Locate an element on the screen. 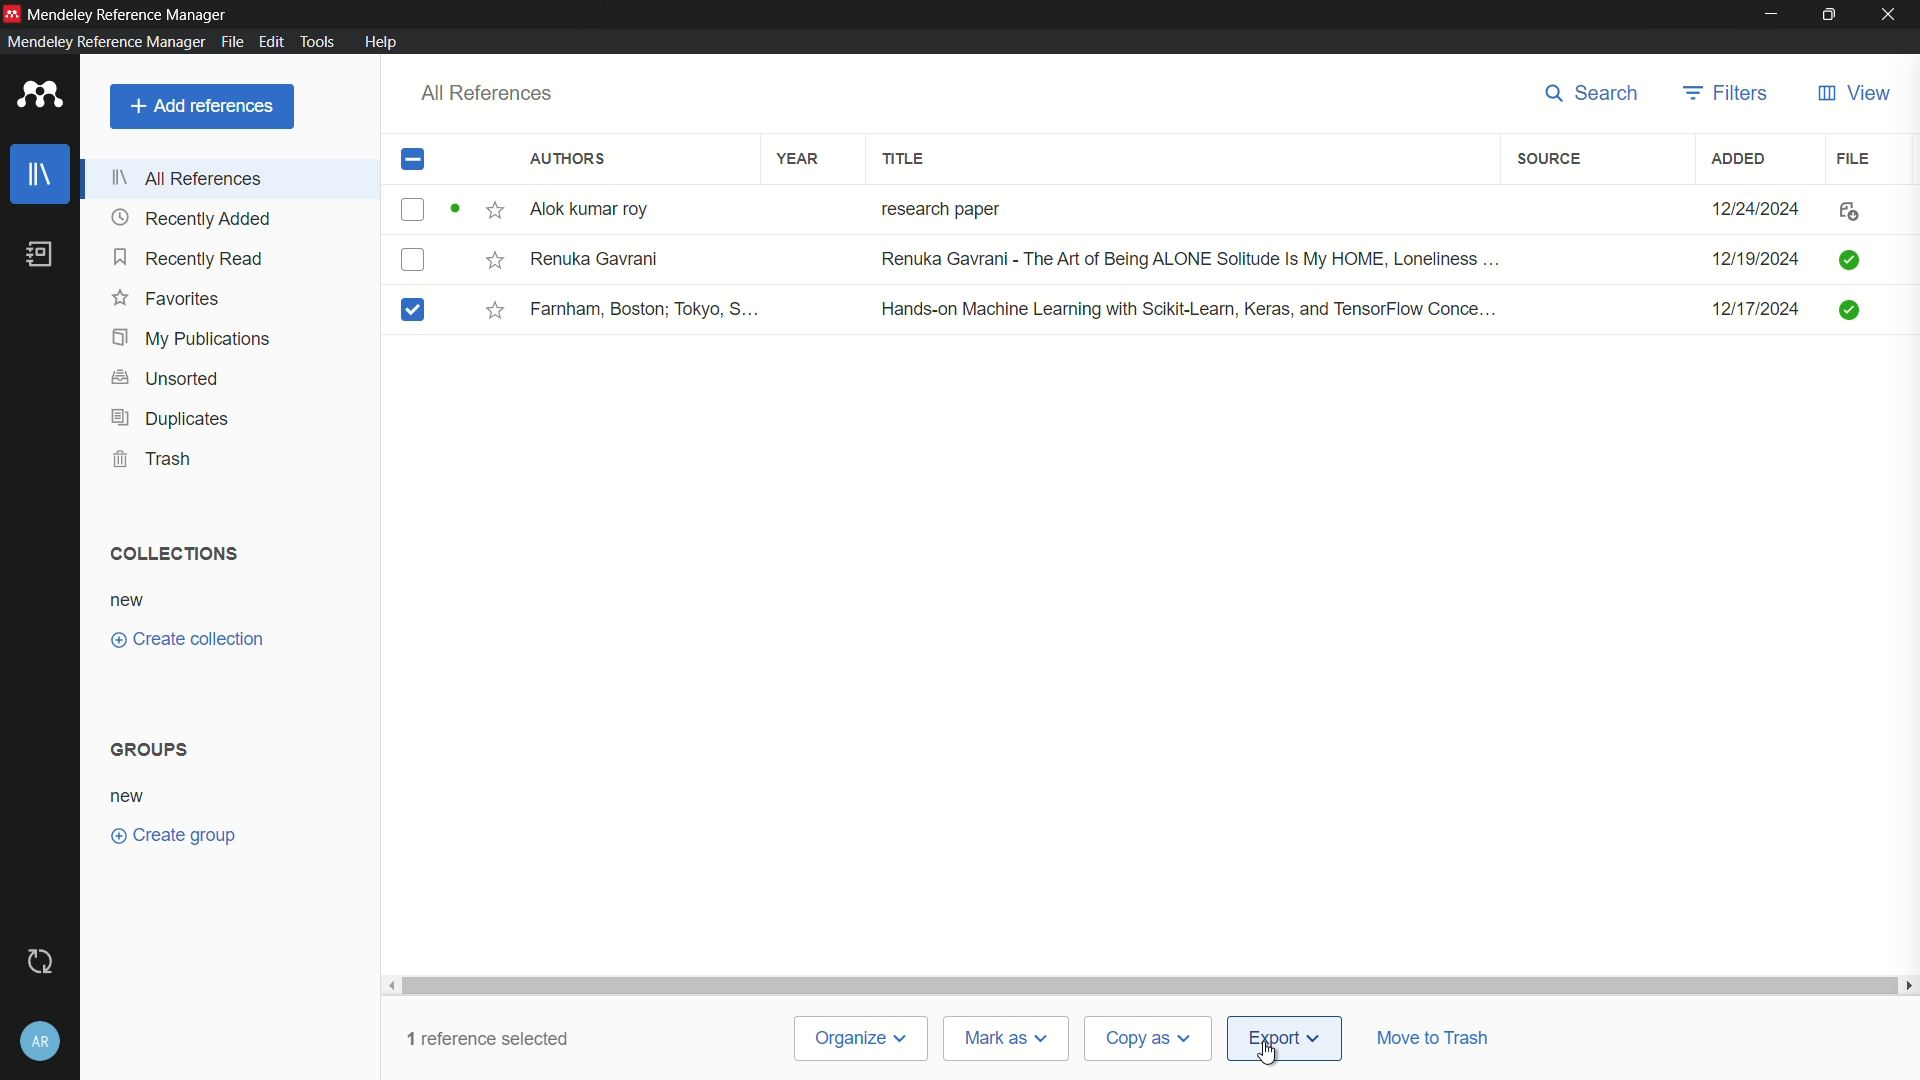 This screenshot has width=1920, height=1080. groups is located at coordinates (152, 749).